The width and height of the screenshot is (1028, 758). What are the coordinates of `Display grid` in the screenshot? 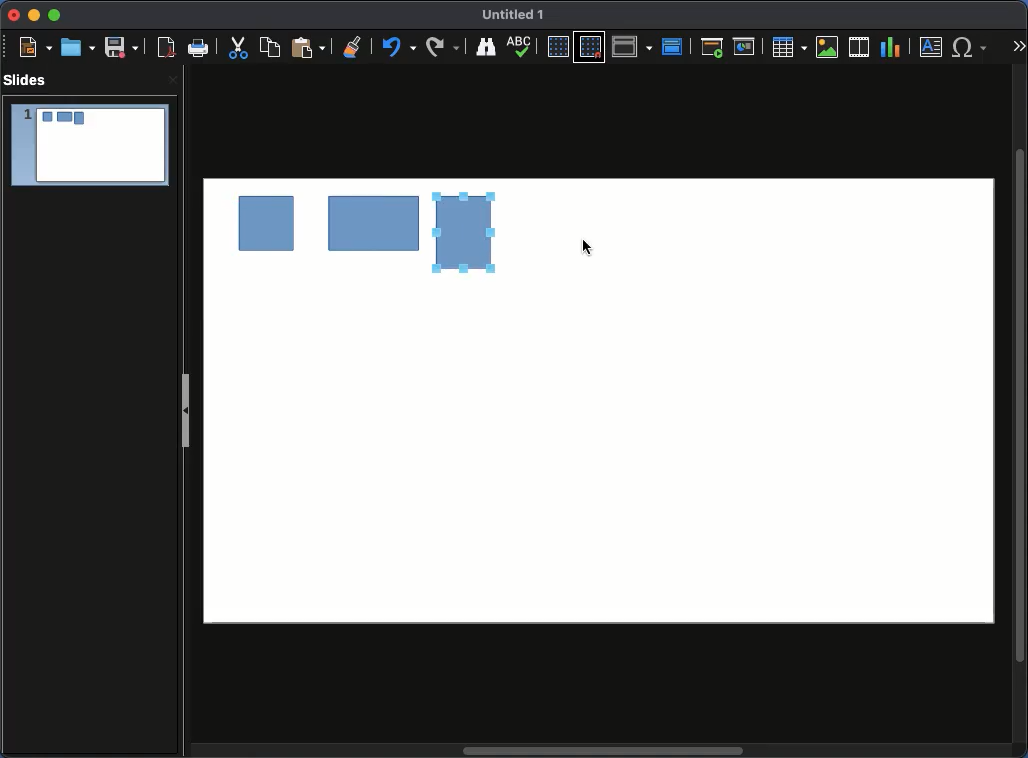 It's located at (557, 47).